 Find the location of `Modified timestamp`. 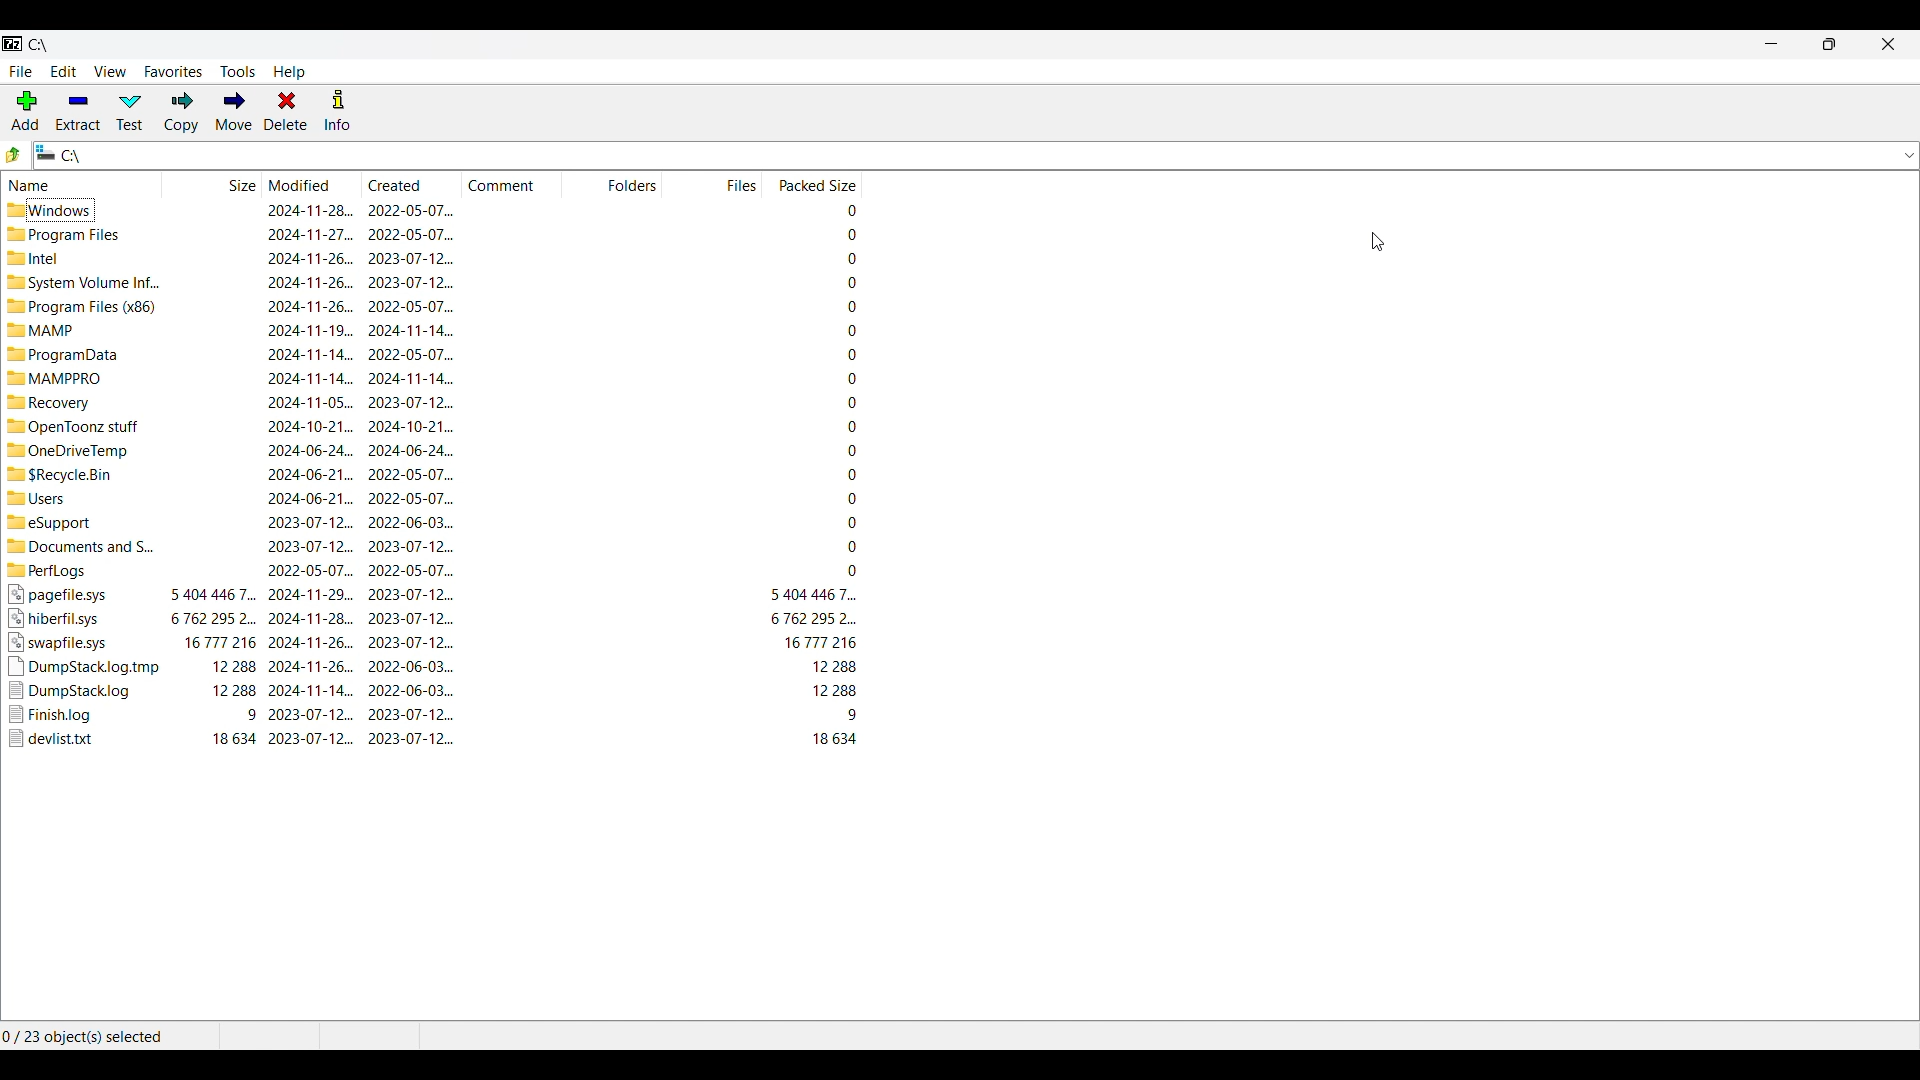

Modified timestamp is located at coordinates (312, 474).